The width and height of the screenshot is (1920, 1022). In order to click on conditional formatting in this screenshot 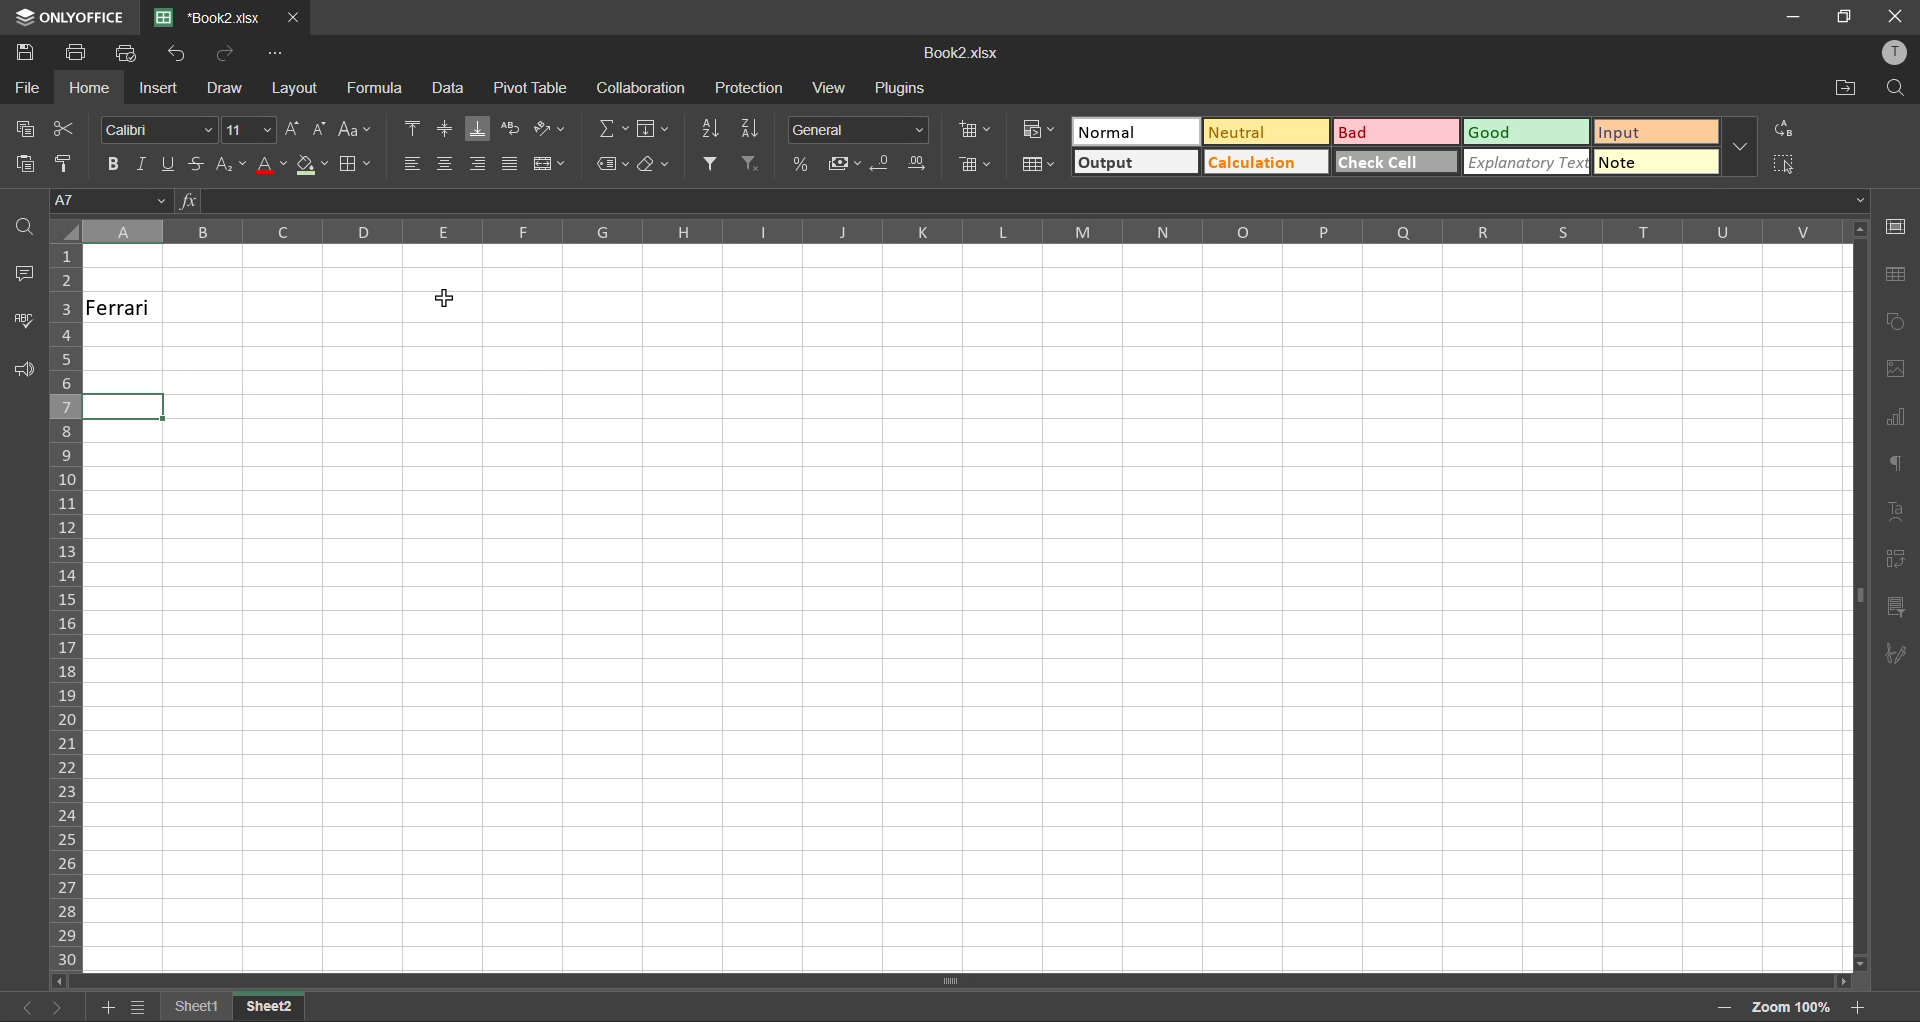, I will do `click(1040, 129)`.